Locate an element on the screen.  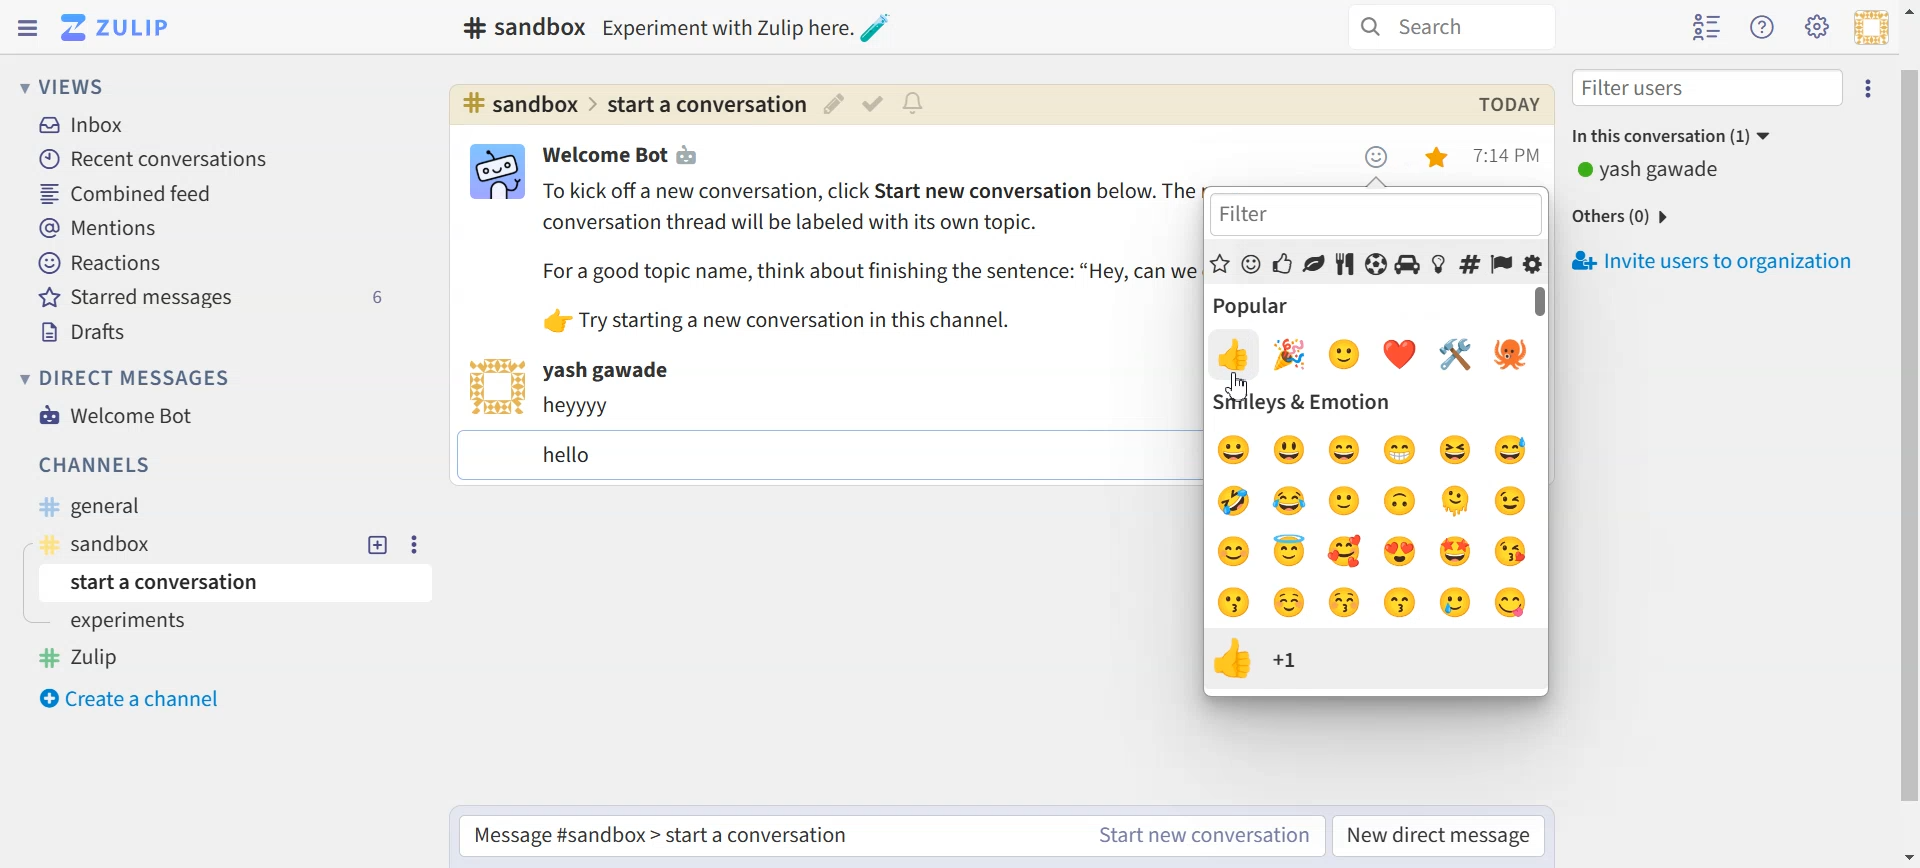
Starred messages is located at coordinates (217, 296).